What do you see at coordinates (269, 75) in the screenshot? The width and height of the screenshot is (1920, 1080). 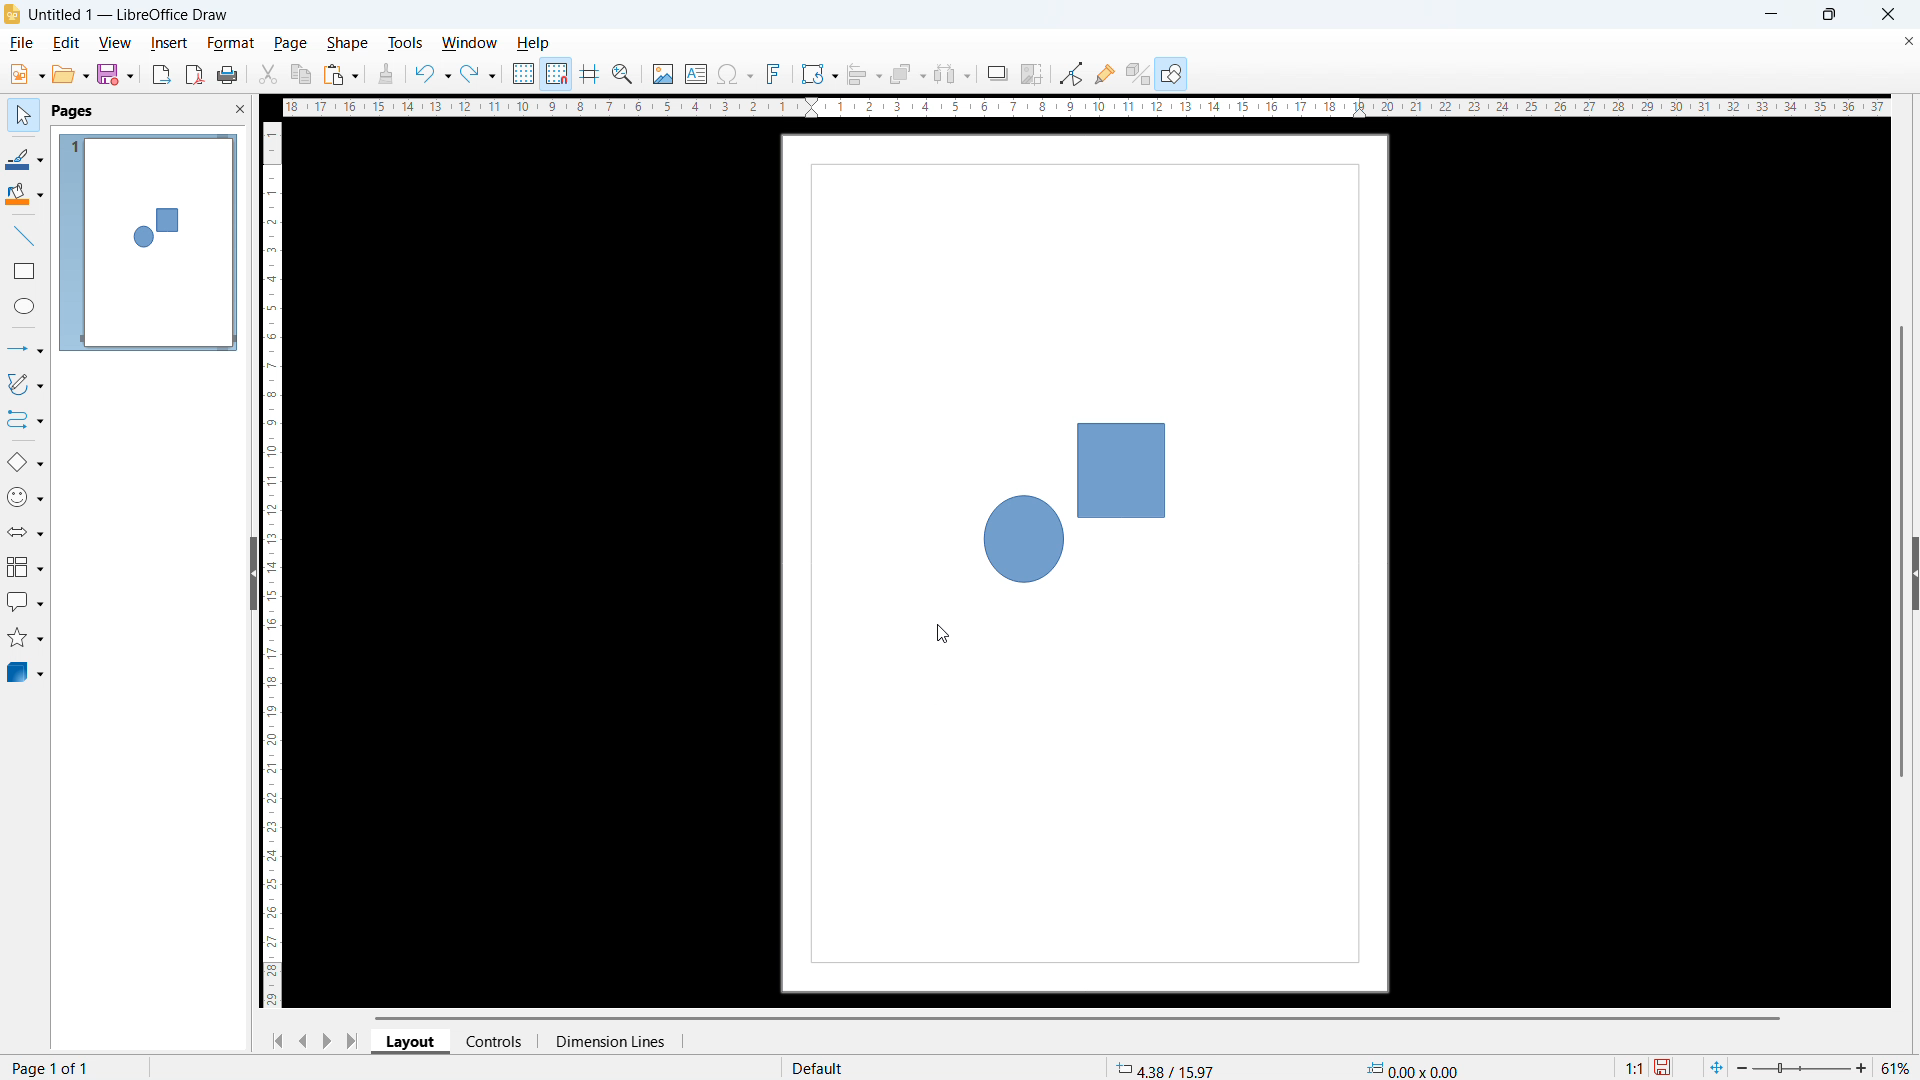 I see `cut` at bounding box center [269, 75].